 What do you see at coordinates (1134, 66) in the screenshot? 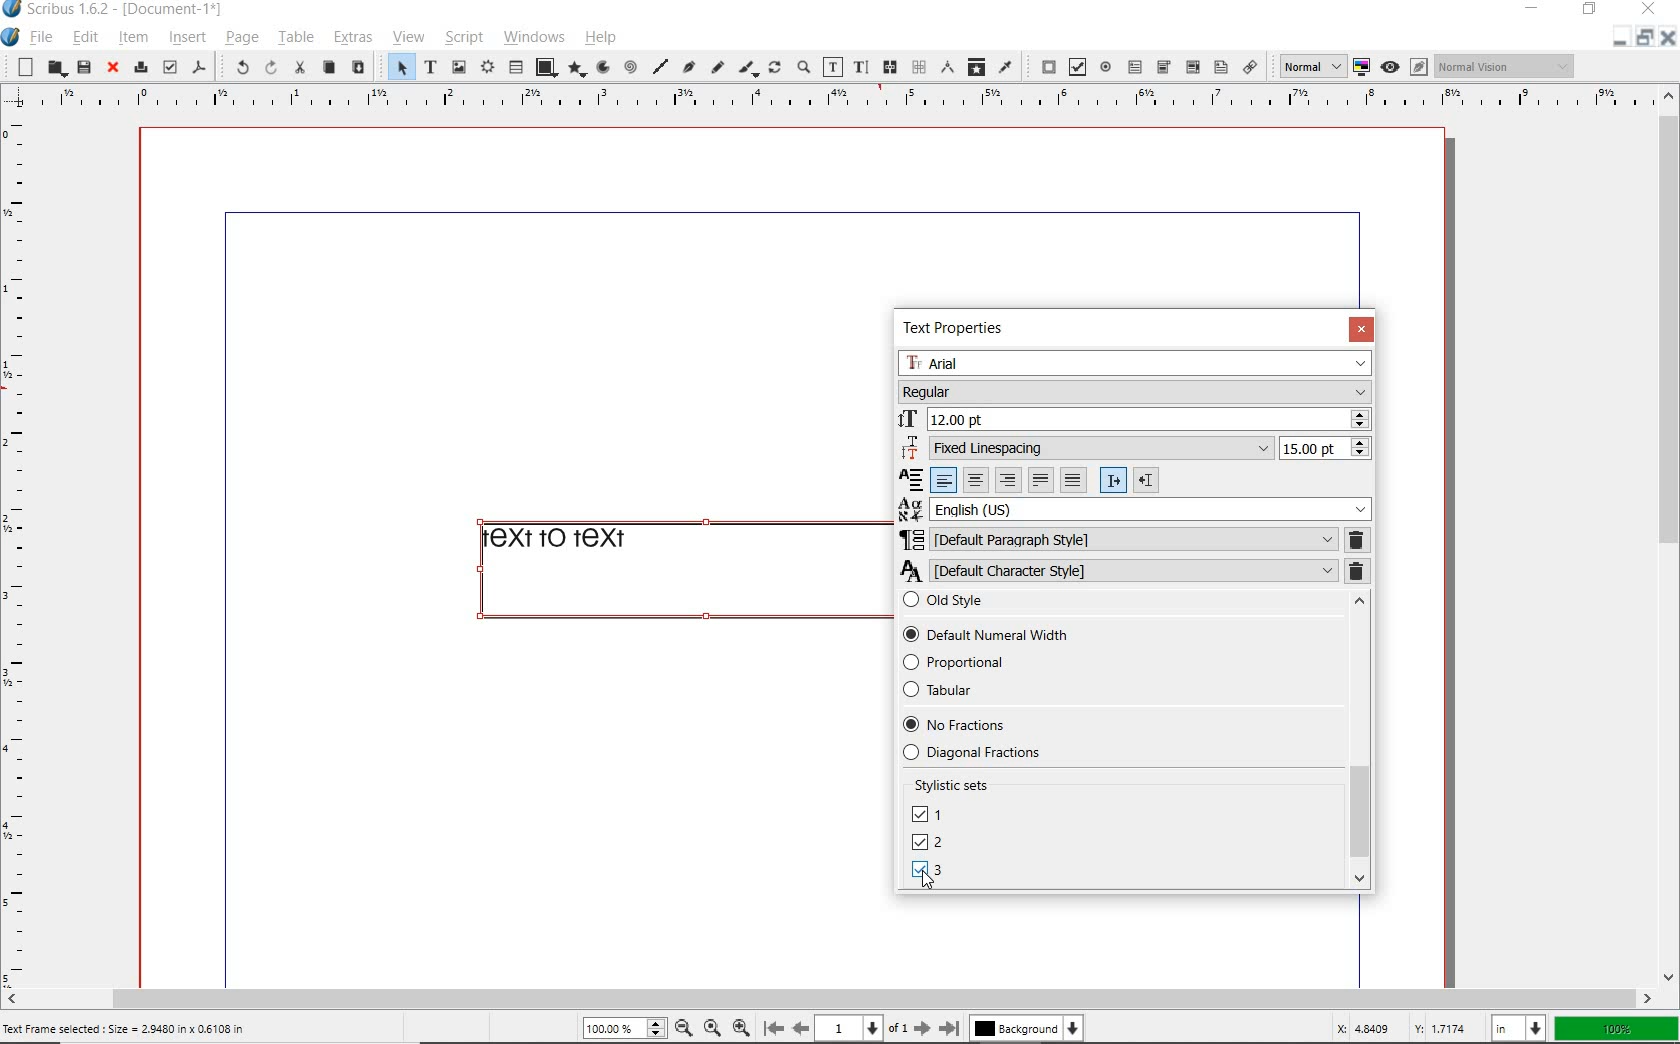
I see `pdf text field` at bounding box center [1134, 66].